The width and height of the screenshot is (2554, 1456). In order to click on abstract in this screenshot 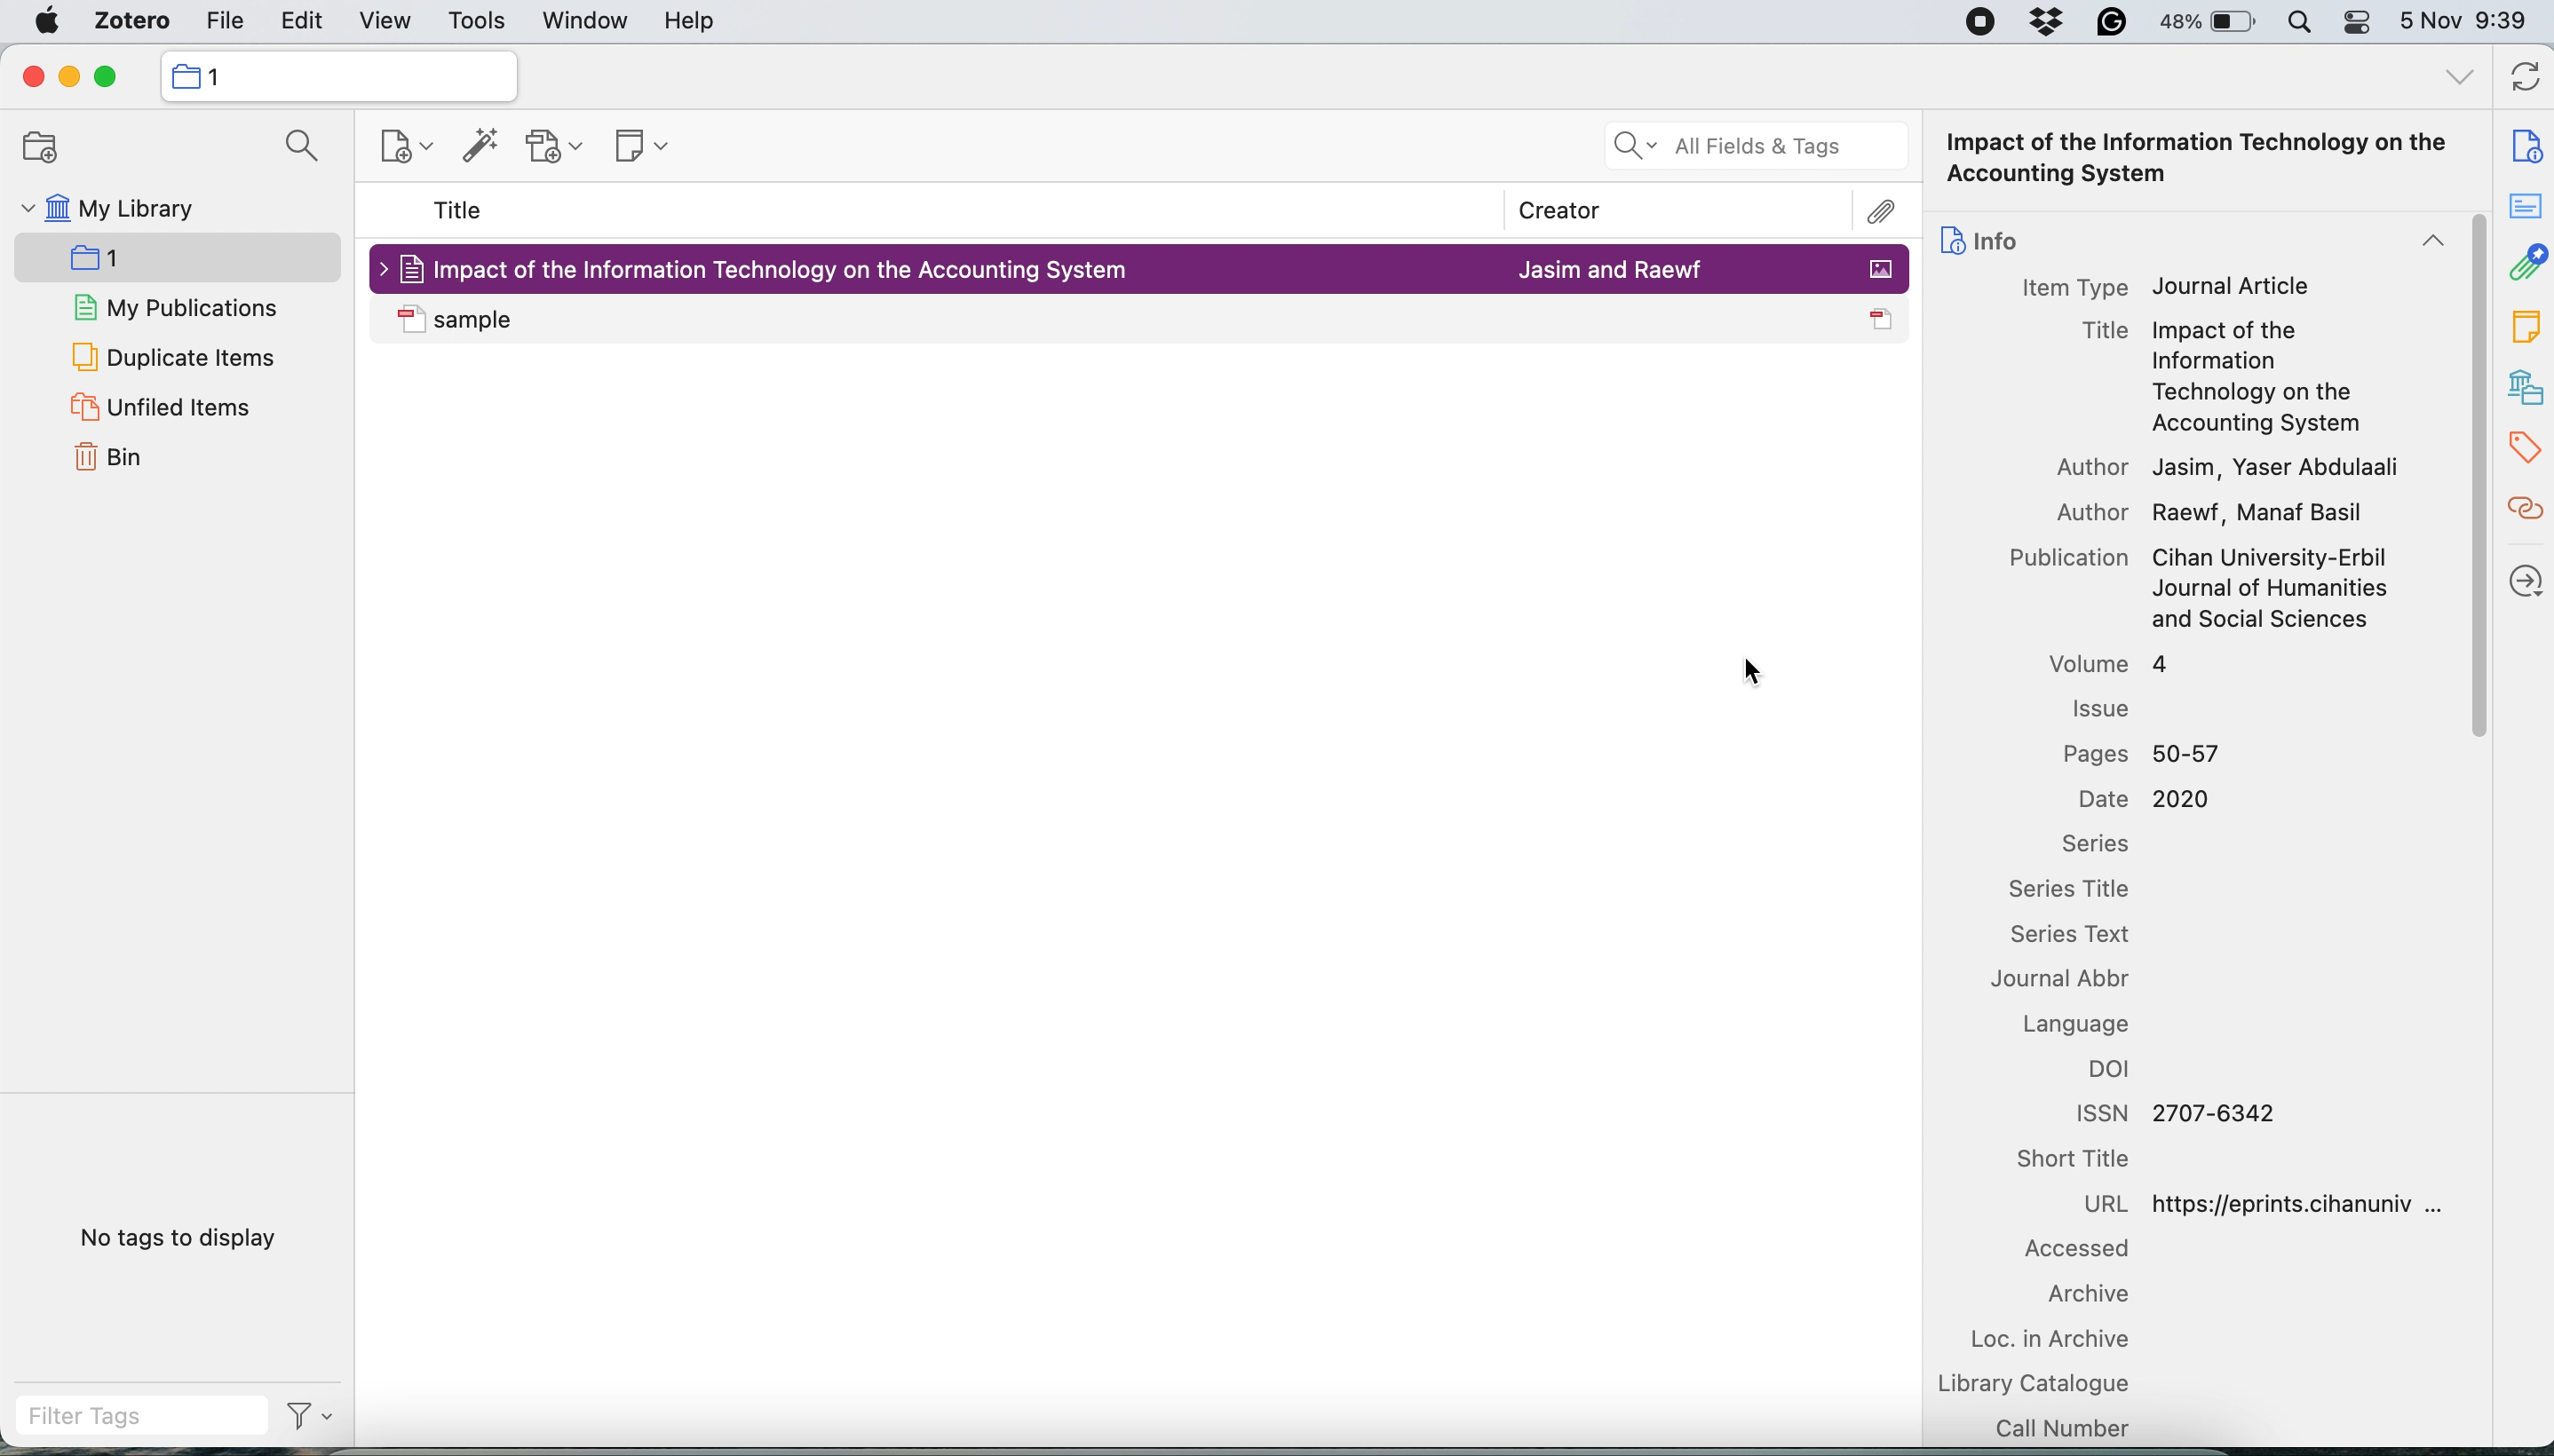, I will do `click(2525, 202)`.